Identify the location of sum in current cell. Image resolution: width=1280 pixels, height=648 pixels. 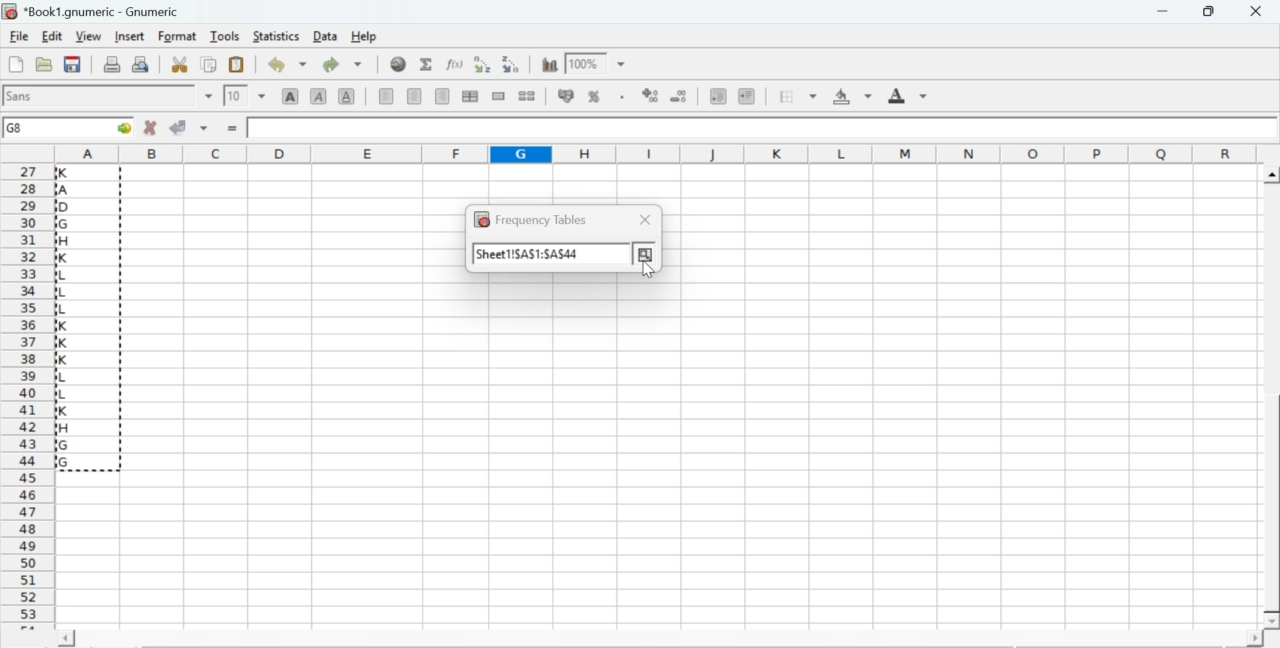
(427, 63).